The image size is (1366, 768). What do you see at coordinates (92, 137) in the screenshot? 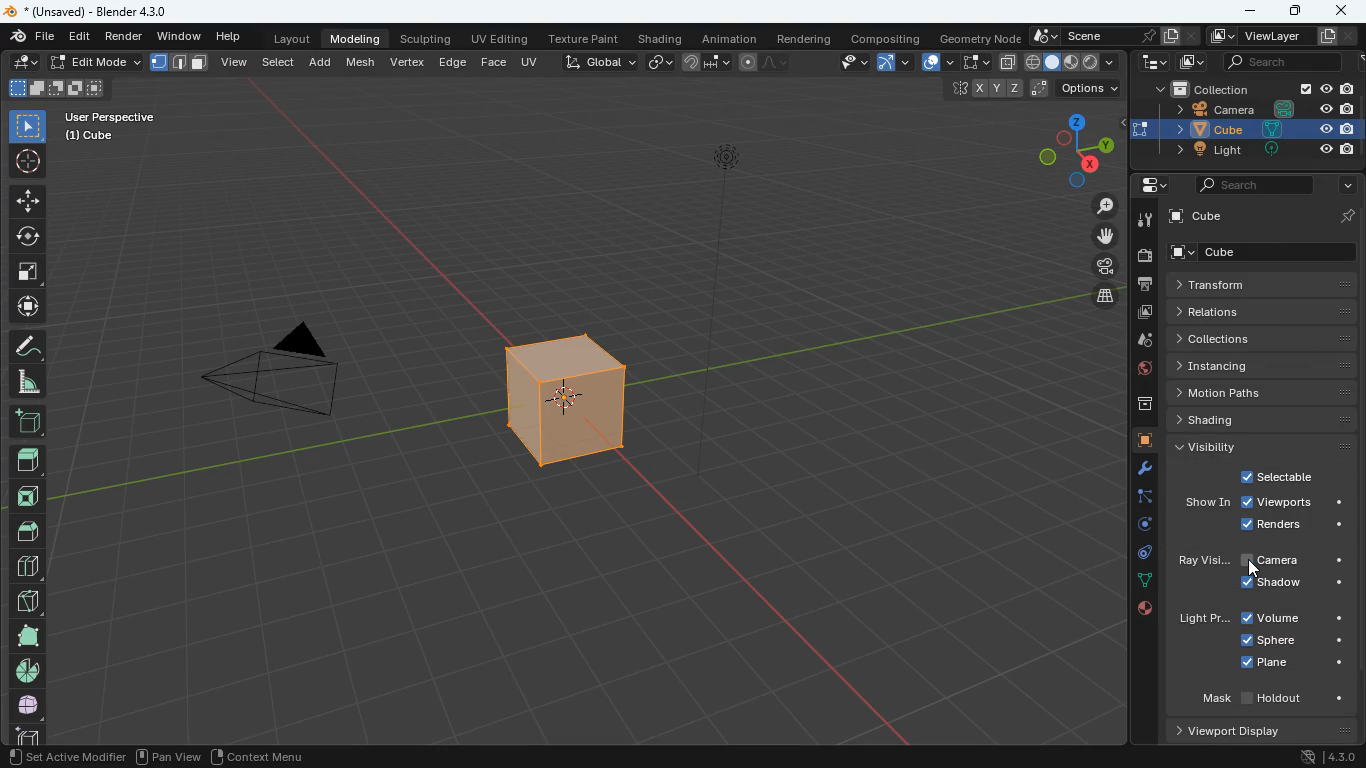
I see `cube` at bounding box center [92, 137].